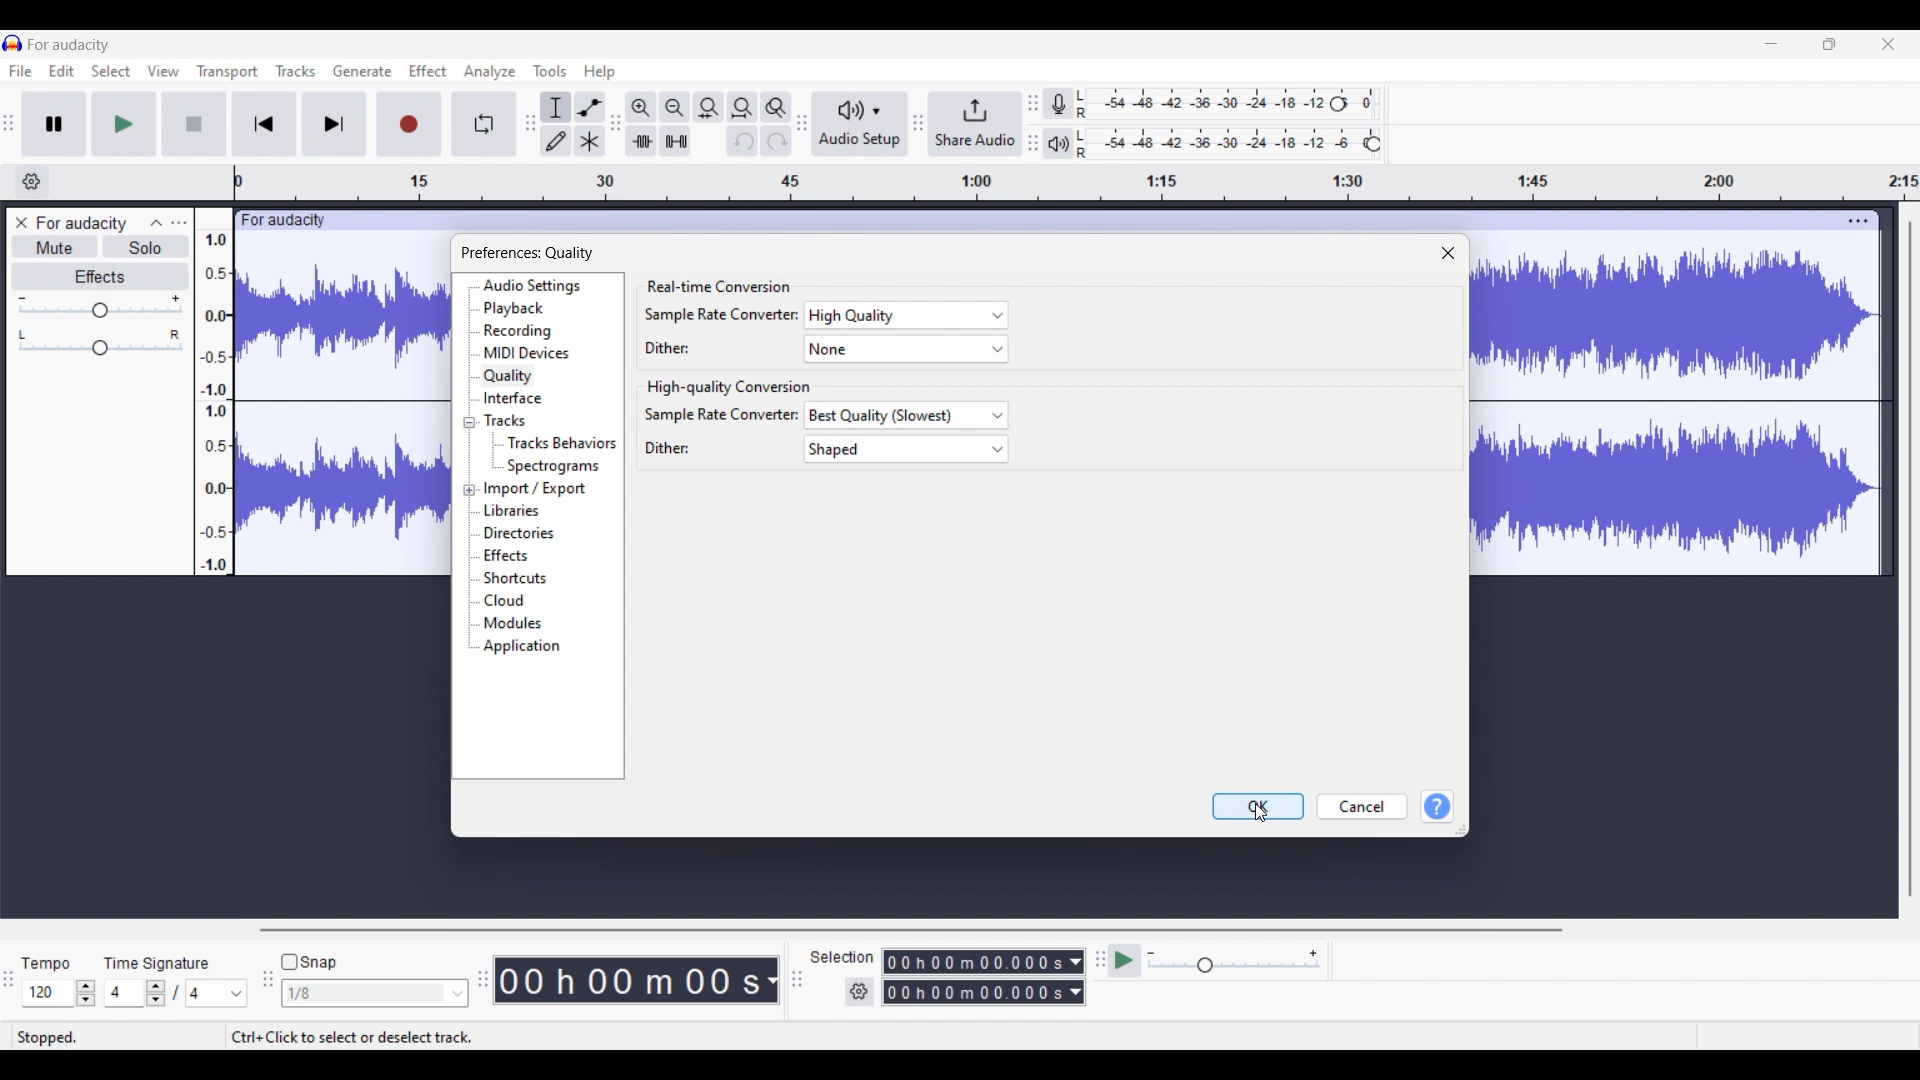  Describe the element at coordinates (599, 73) in the screenshot. I see `Help menu` at that location.